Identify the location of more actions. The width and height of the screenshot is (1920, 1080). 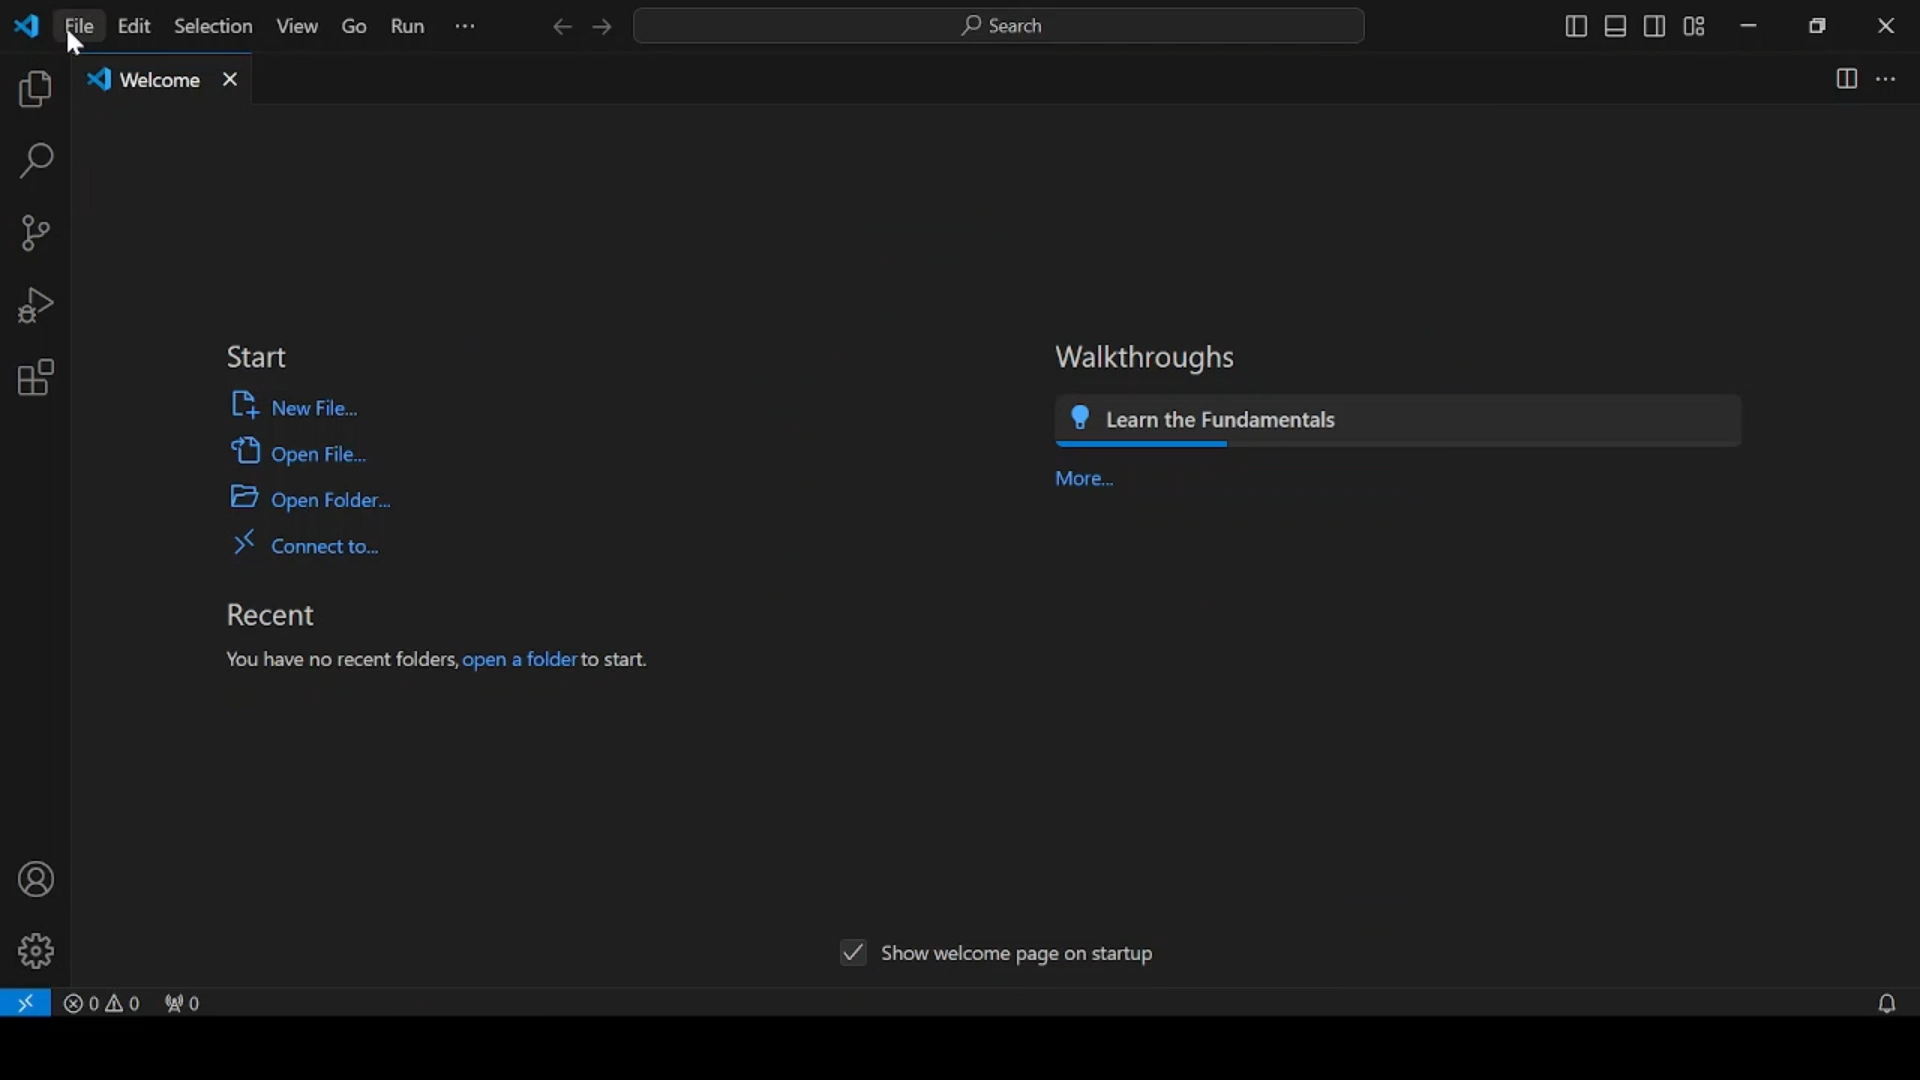
(1887, 79).